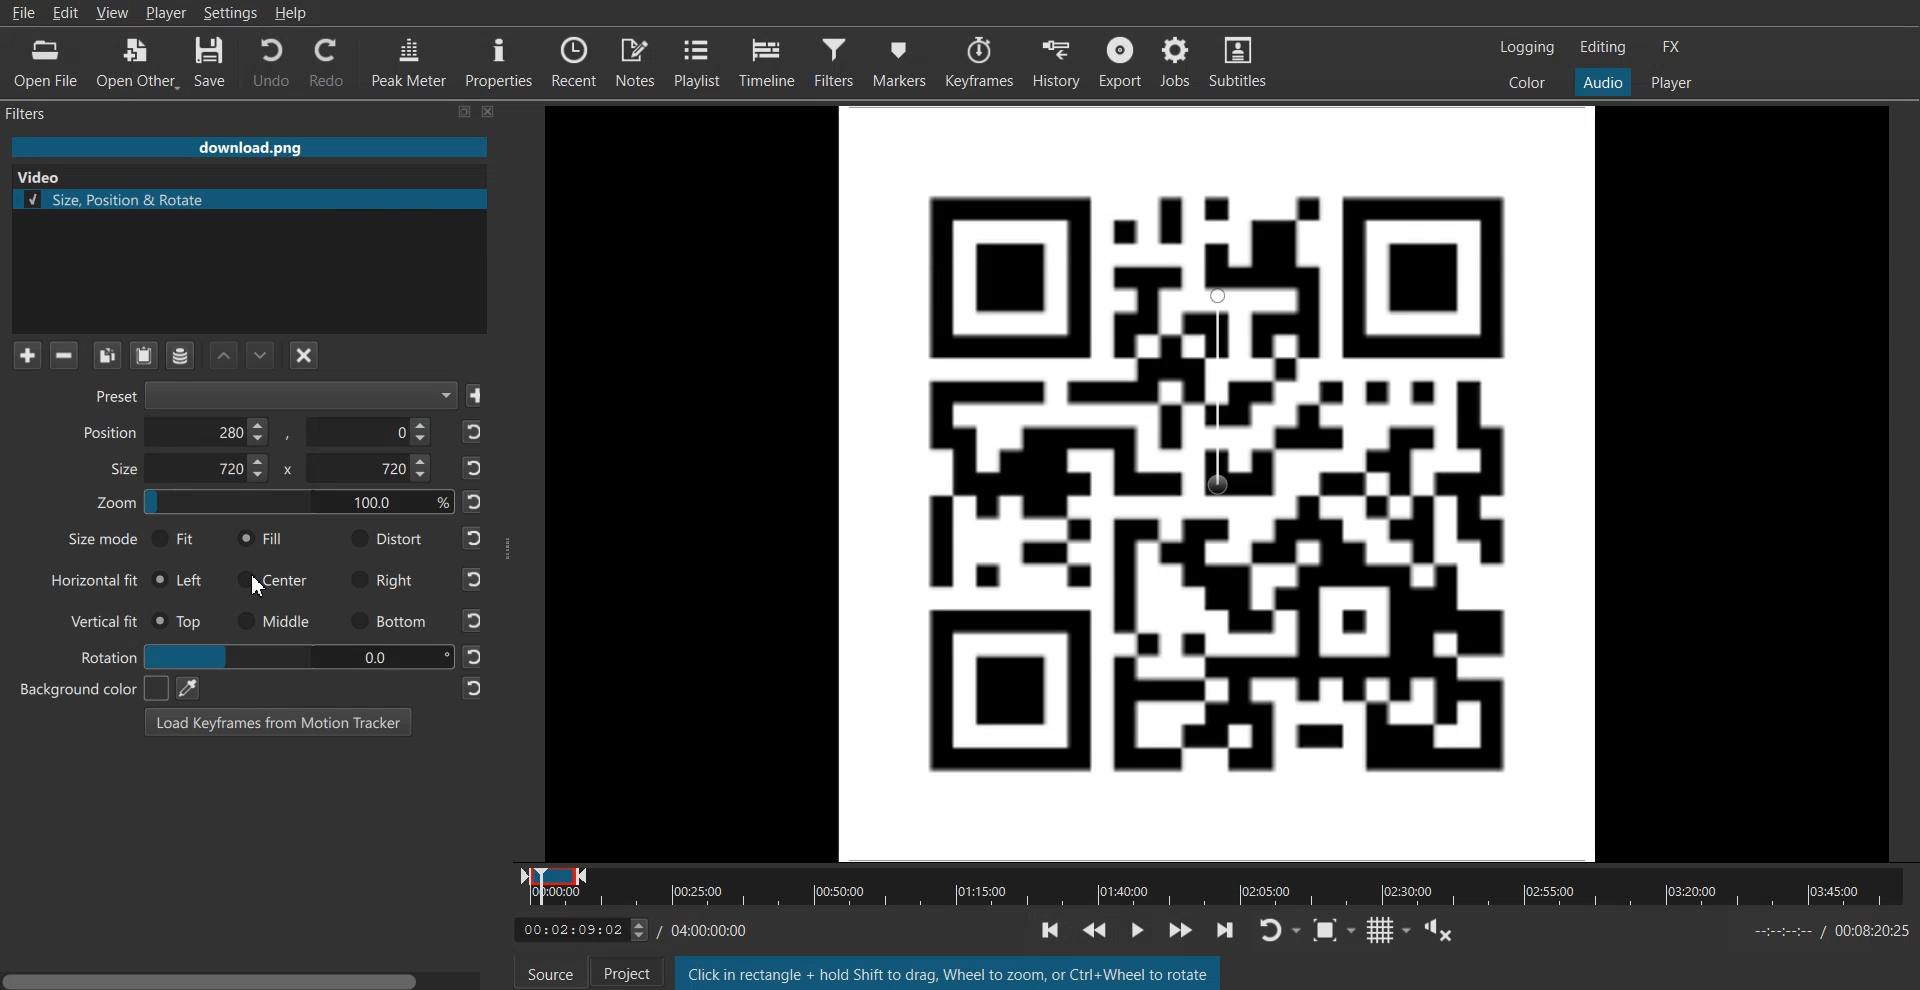 The width and height of the screenshot is (1920, 990). What do you see at coordinates (1528, 48) in the screenshot?
I see `Switch to the logging layout` at bounding box center [1528, 48].